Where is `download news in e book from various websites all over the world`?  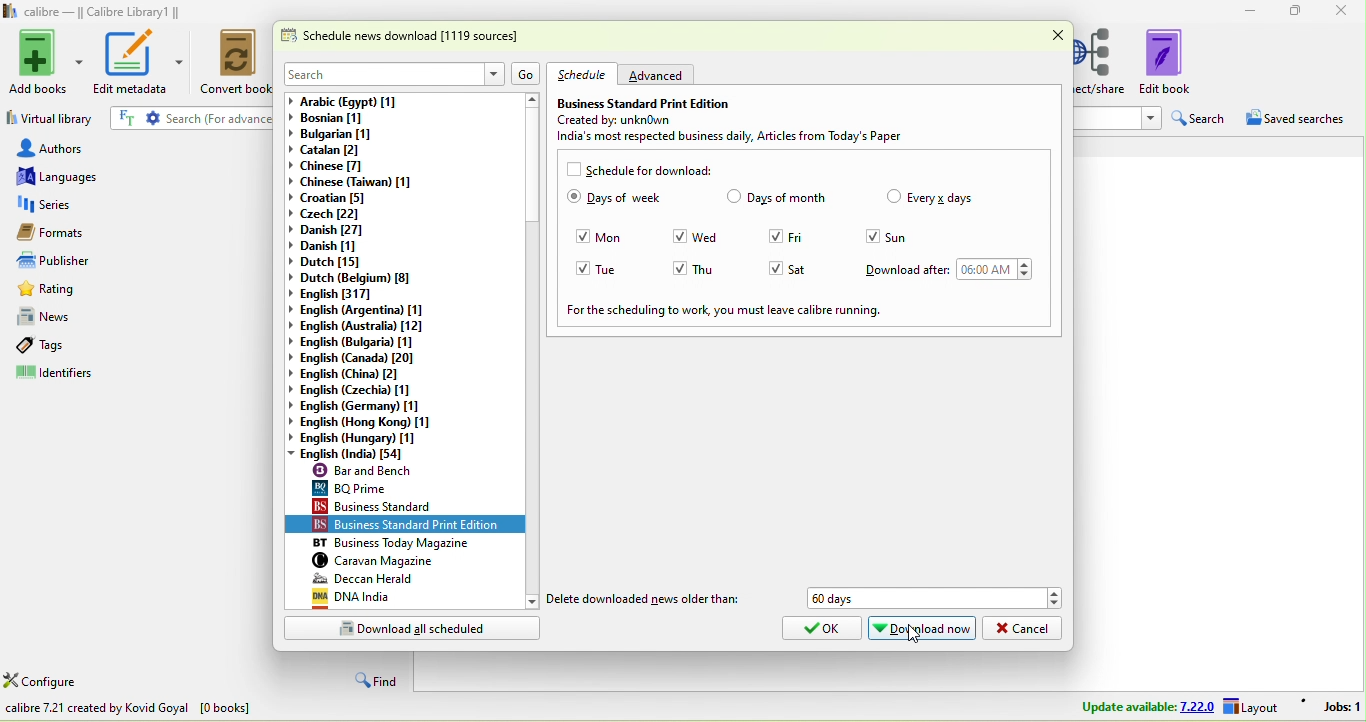
download news in e book from various websites all over the world is located at coordinates (201, 709).